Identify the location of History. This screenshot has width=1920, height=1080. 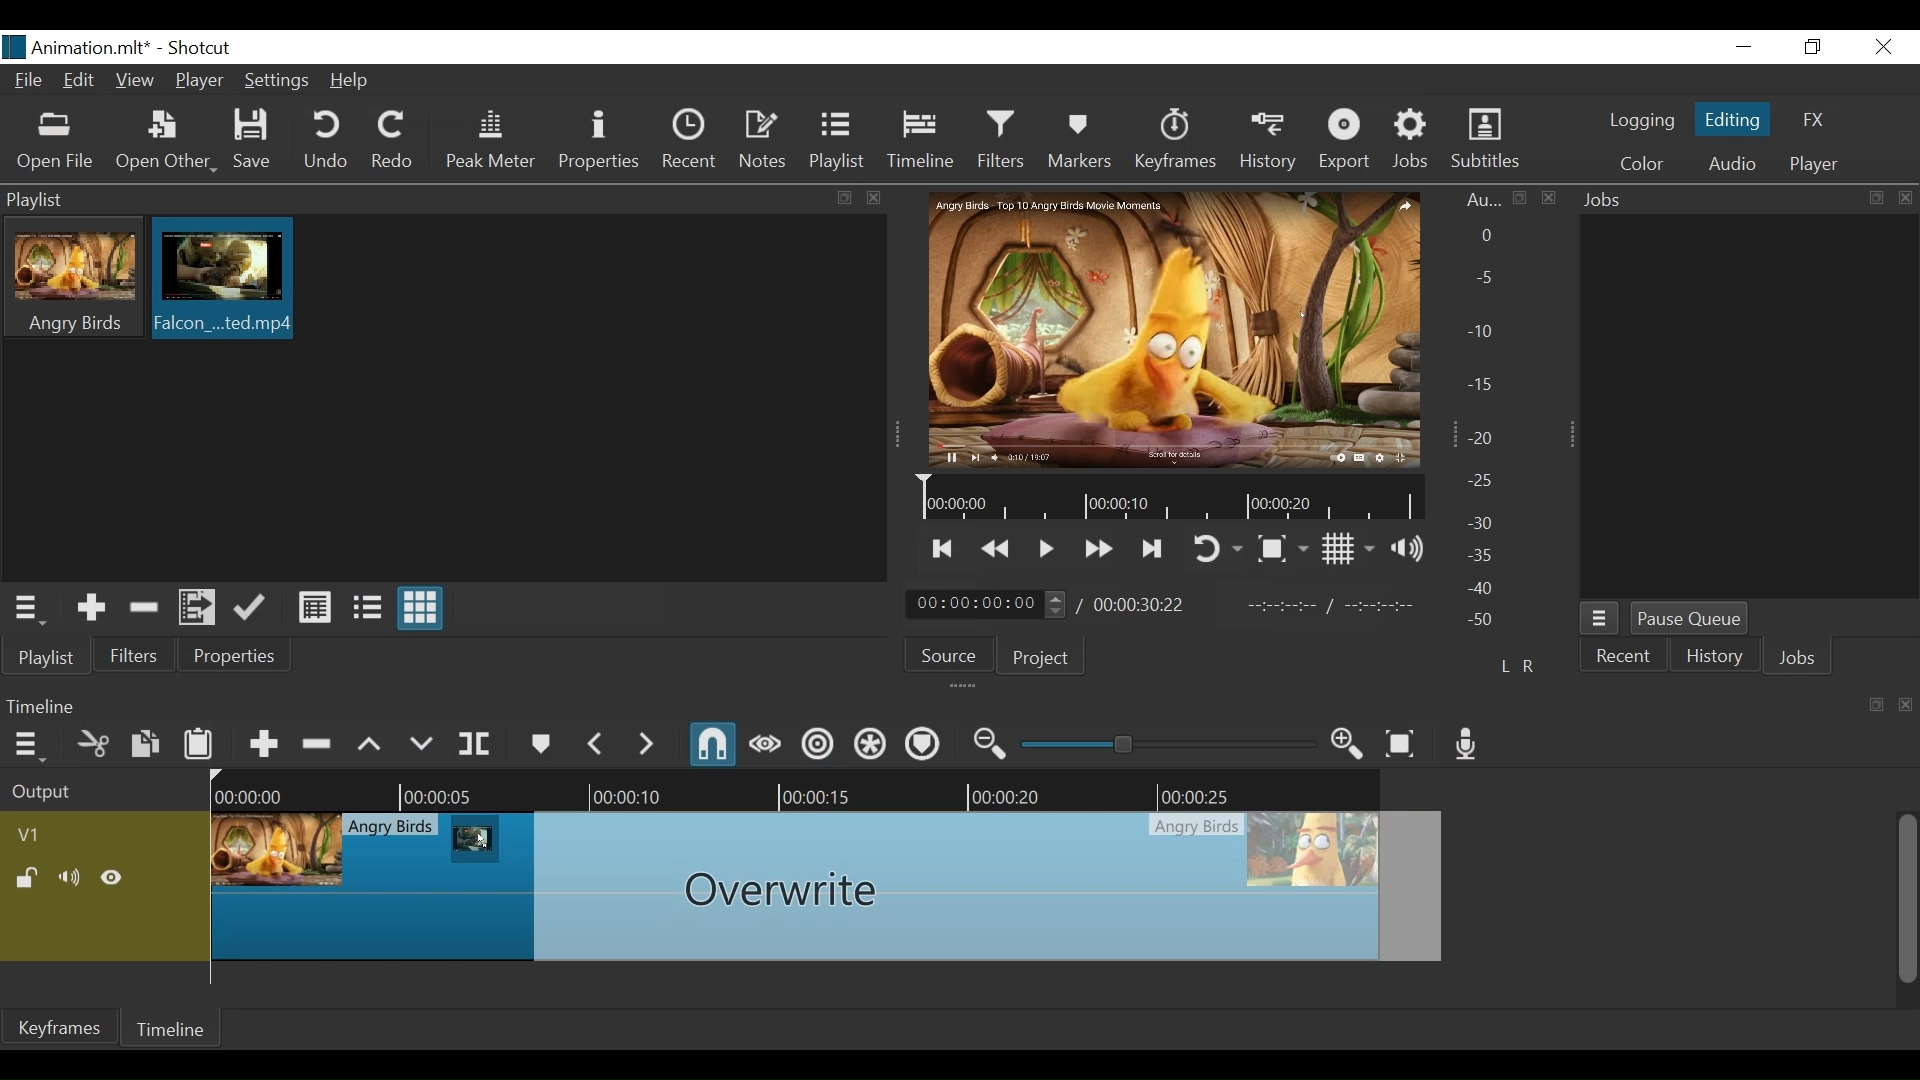
(1715, 658).